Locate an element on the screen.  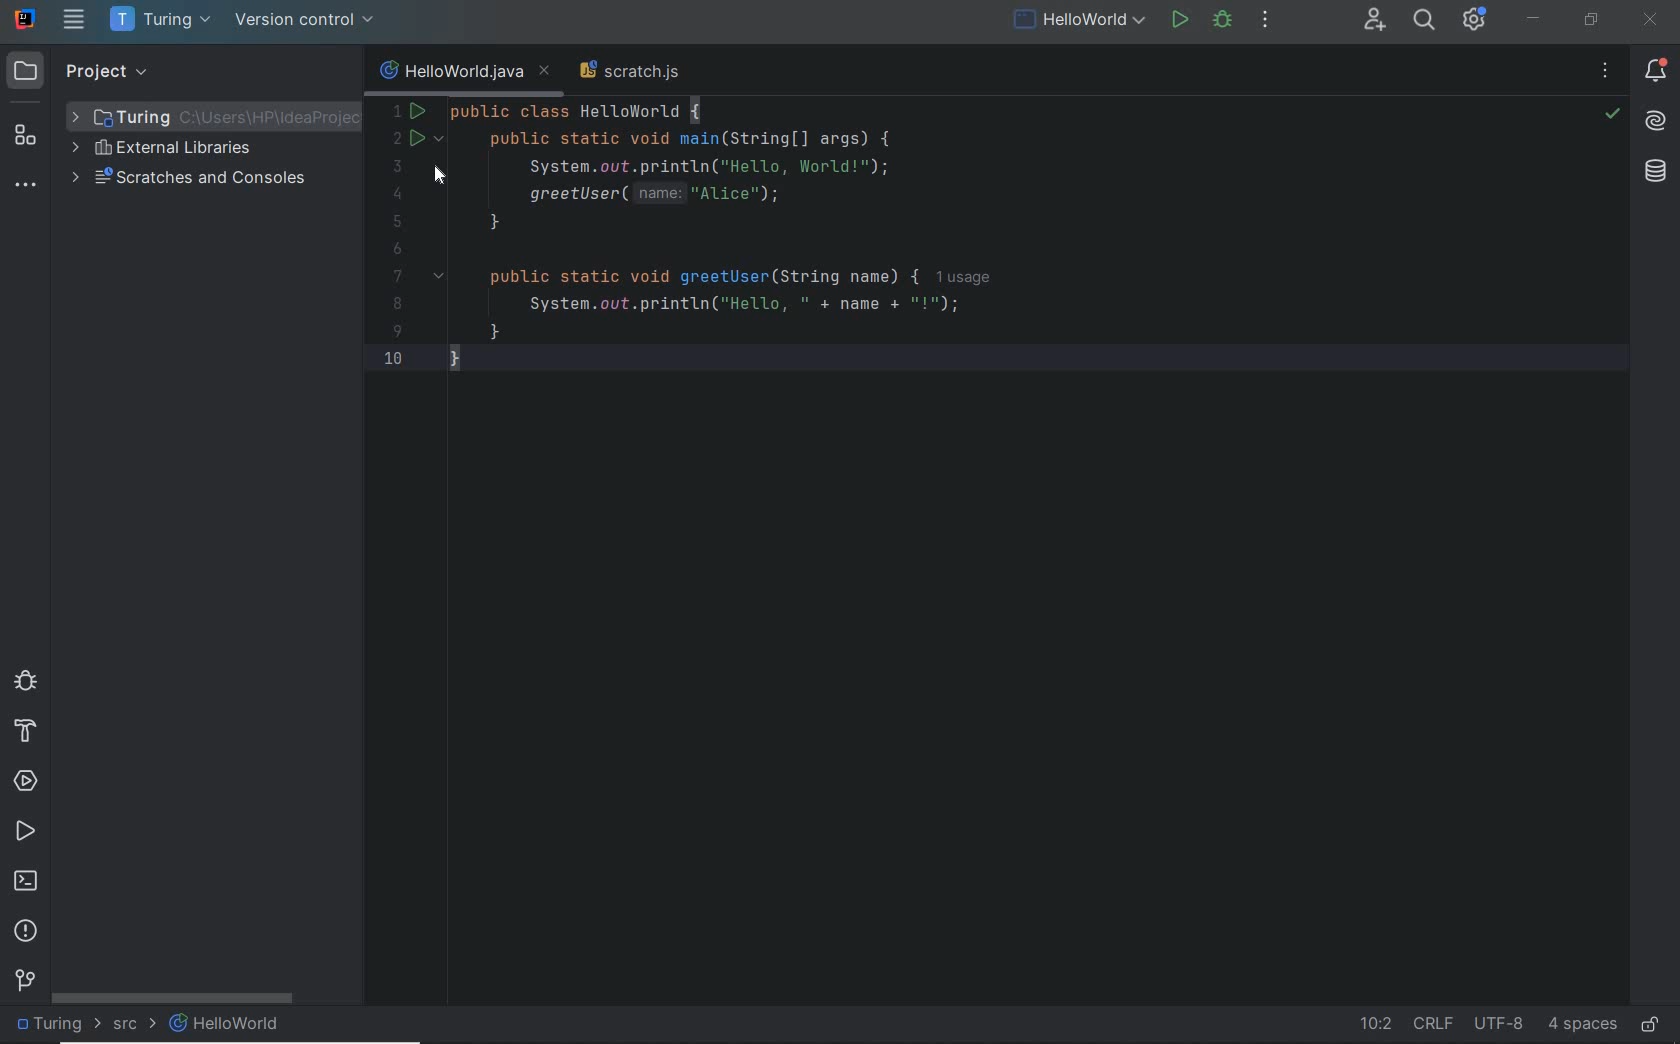
no problems highlighted is located at coordinates (1615, 114).